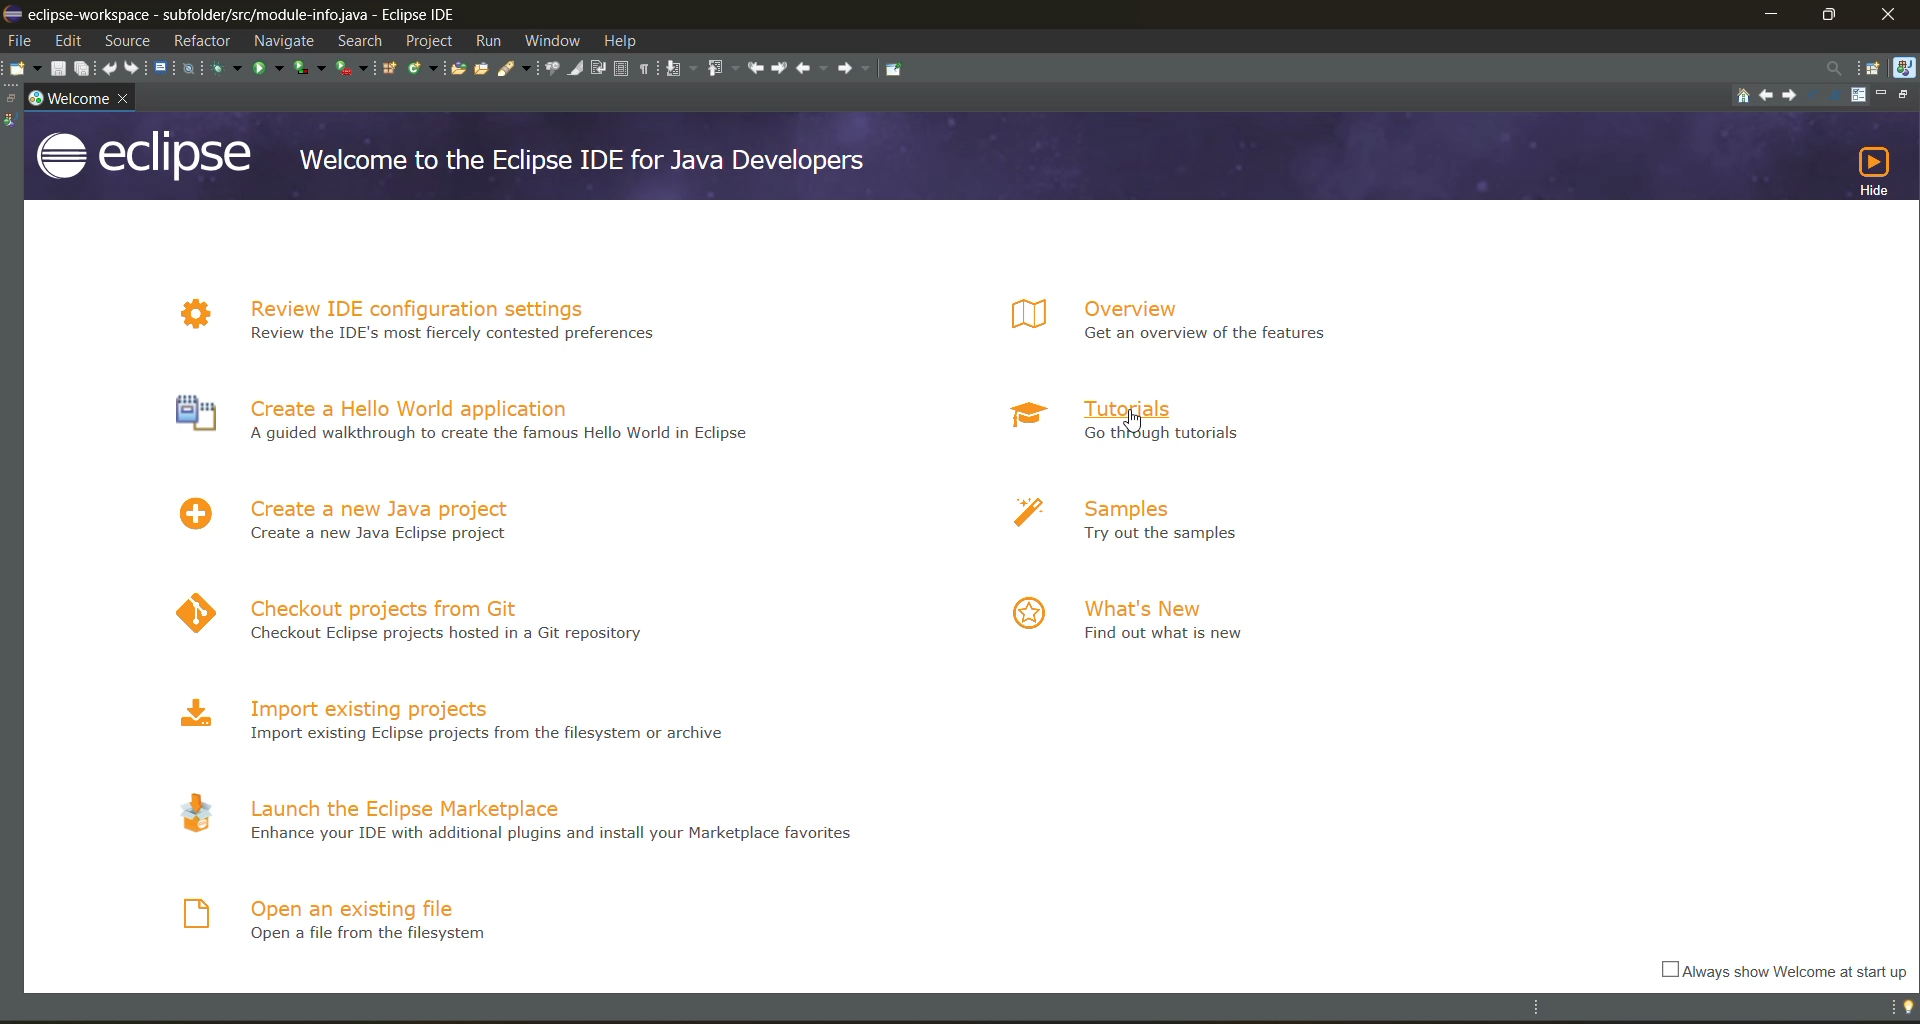  What do you see at coordinates (1832, 12) in the screenshot?
I see `maximize` at bounding box center [1832, 12].